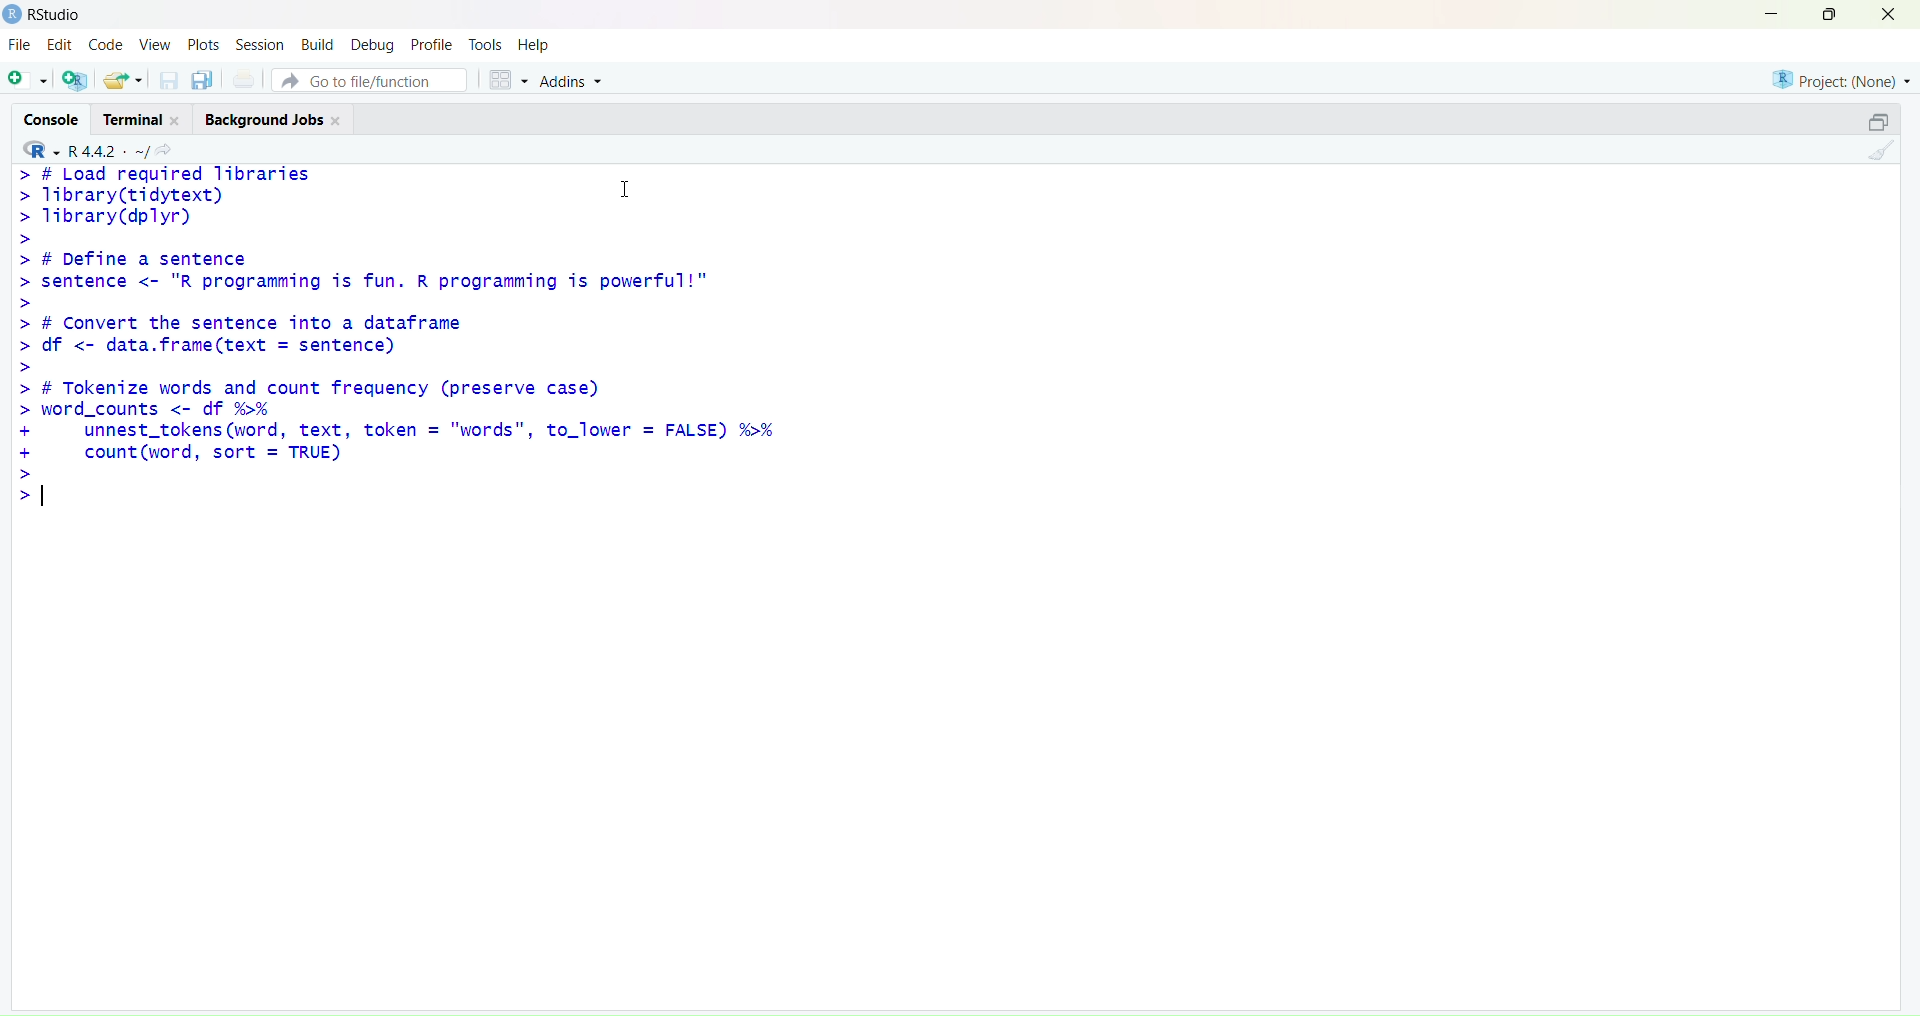 The height and width of the screenshot is (1016, 1920). What do you see at coordinates (46, 493) in the screenshot?
I see `text cursor` at bounding box center [46, 493].